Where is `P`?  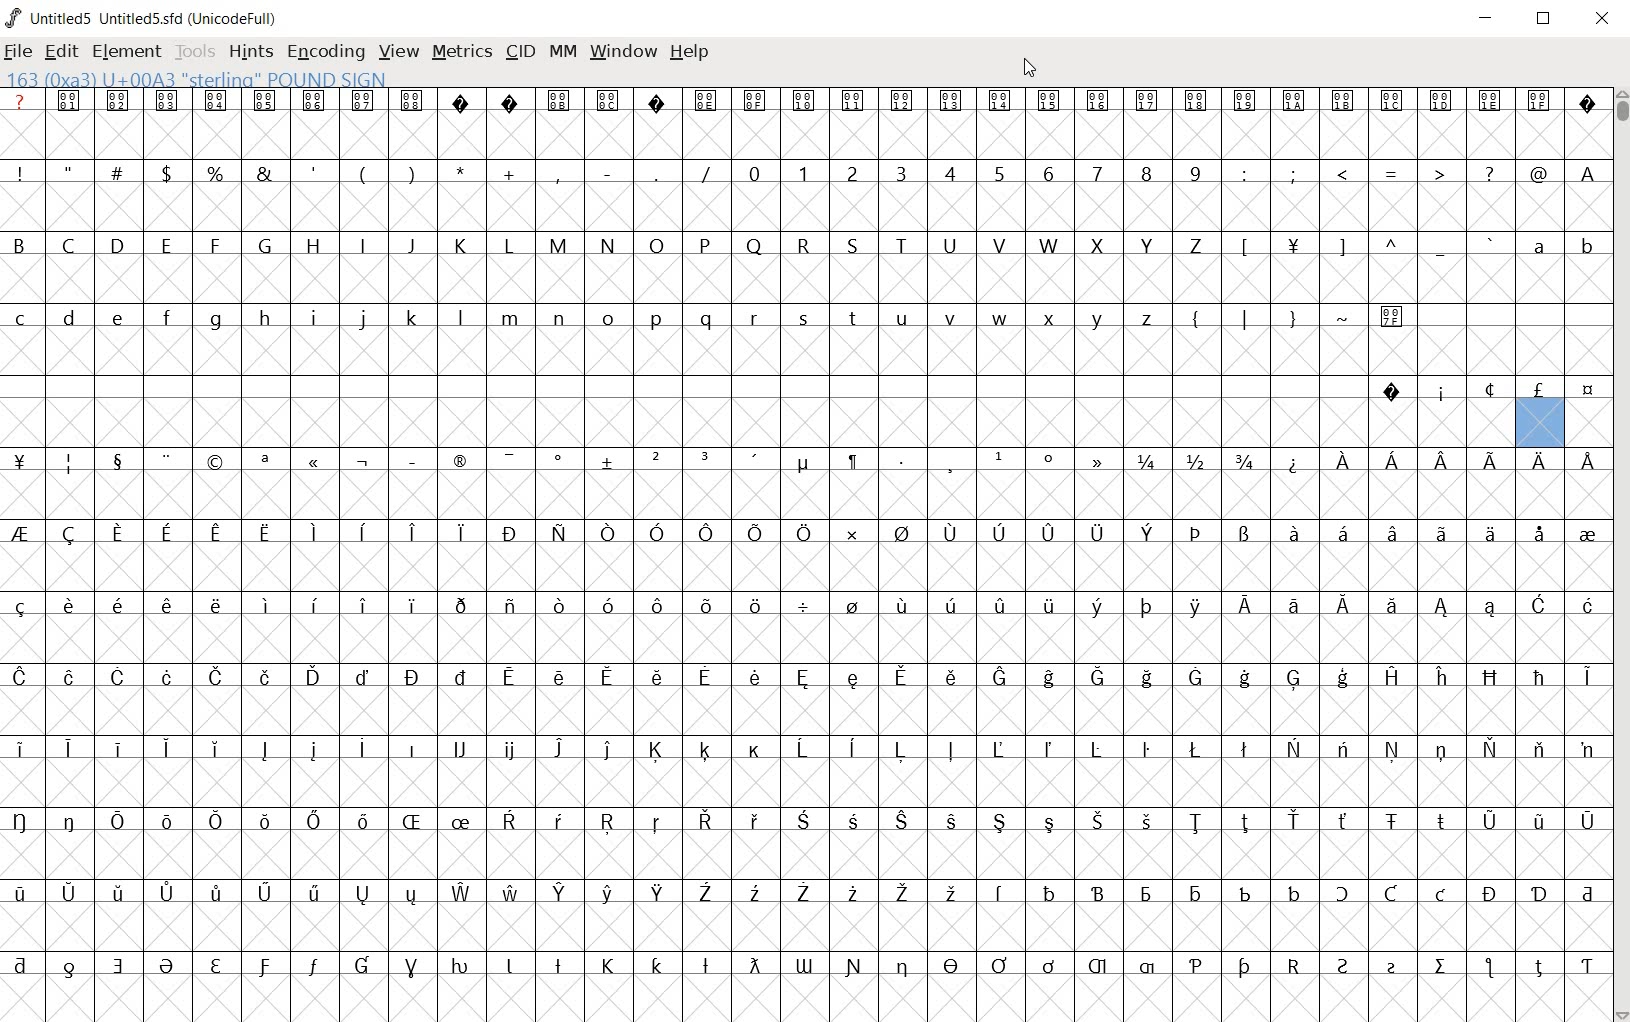 P is located at coordinates (703, 247).